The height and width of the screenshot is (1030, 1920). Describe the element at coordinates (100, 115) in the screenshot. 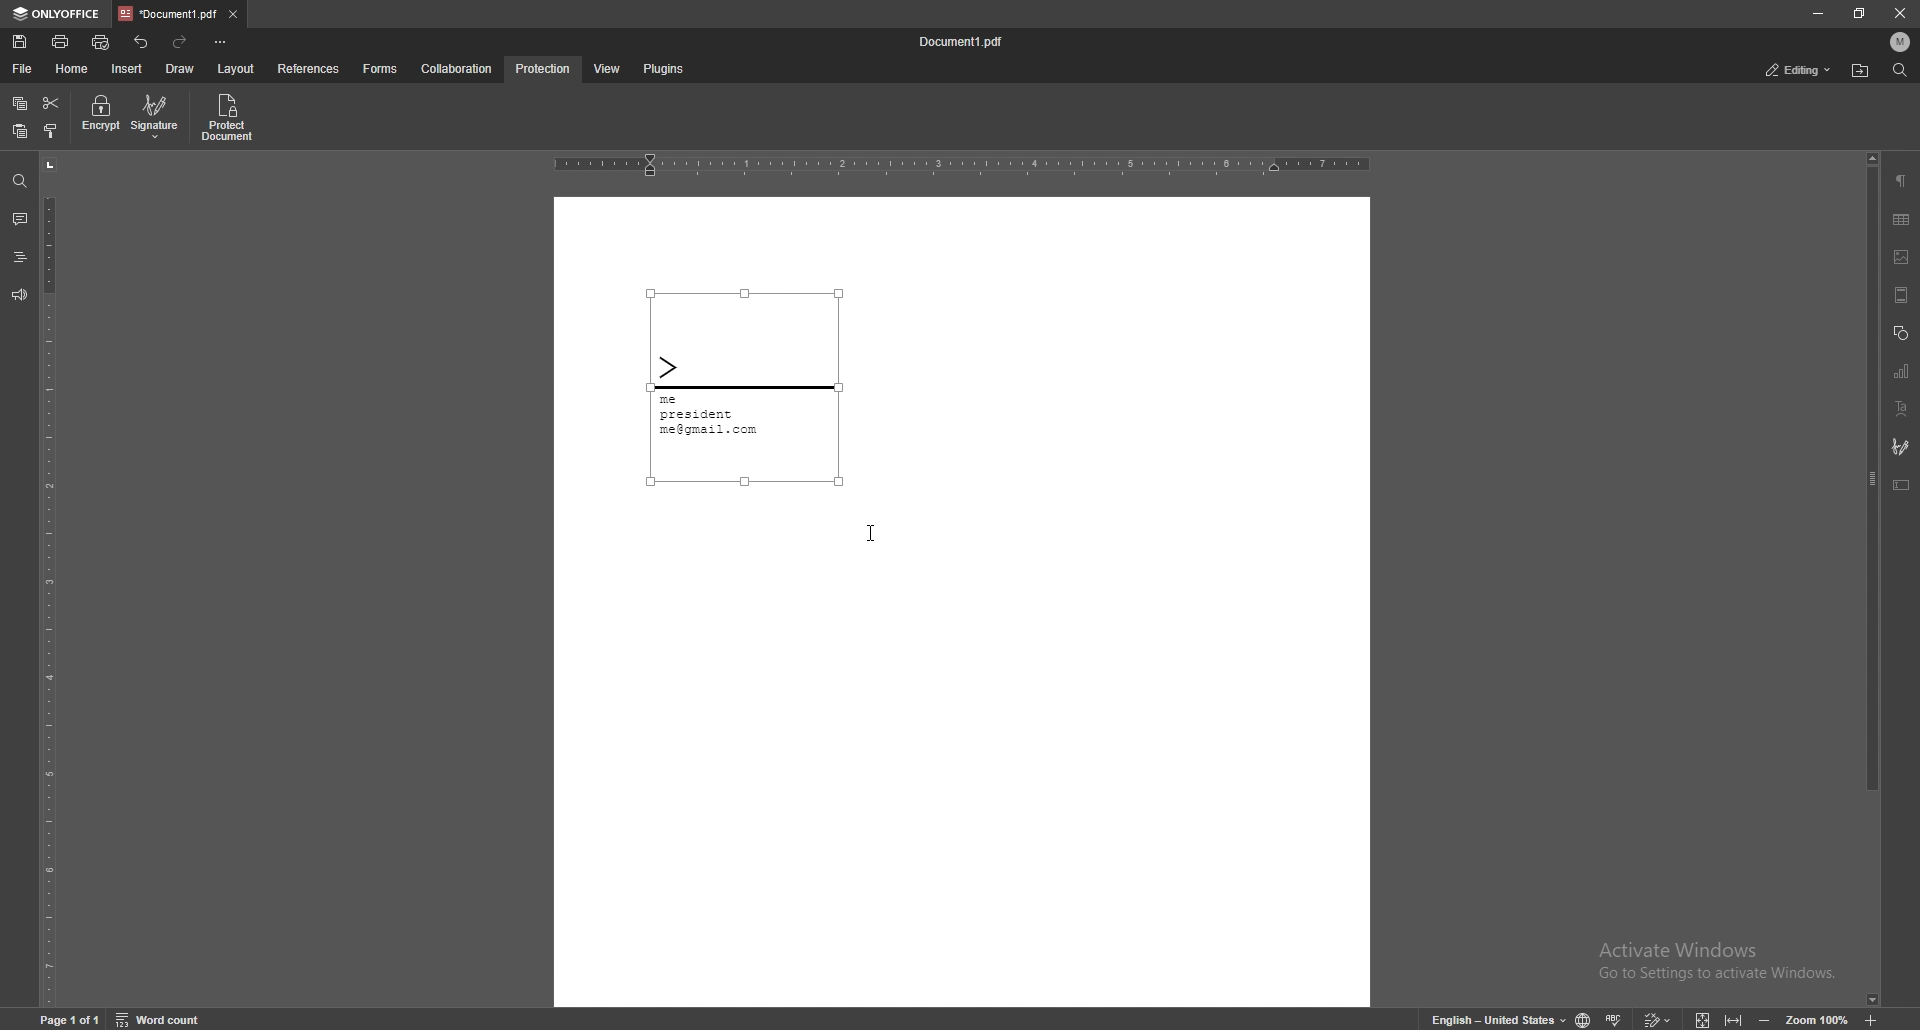

I see `encrypt` at that location.